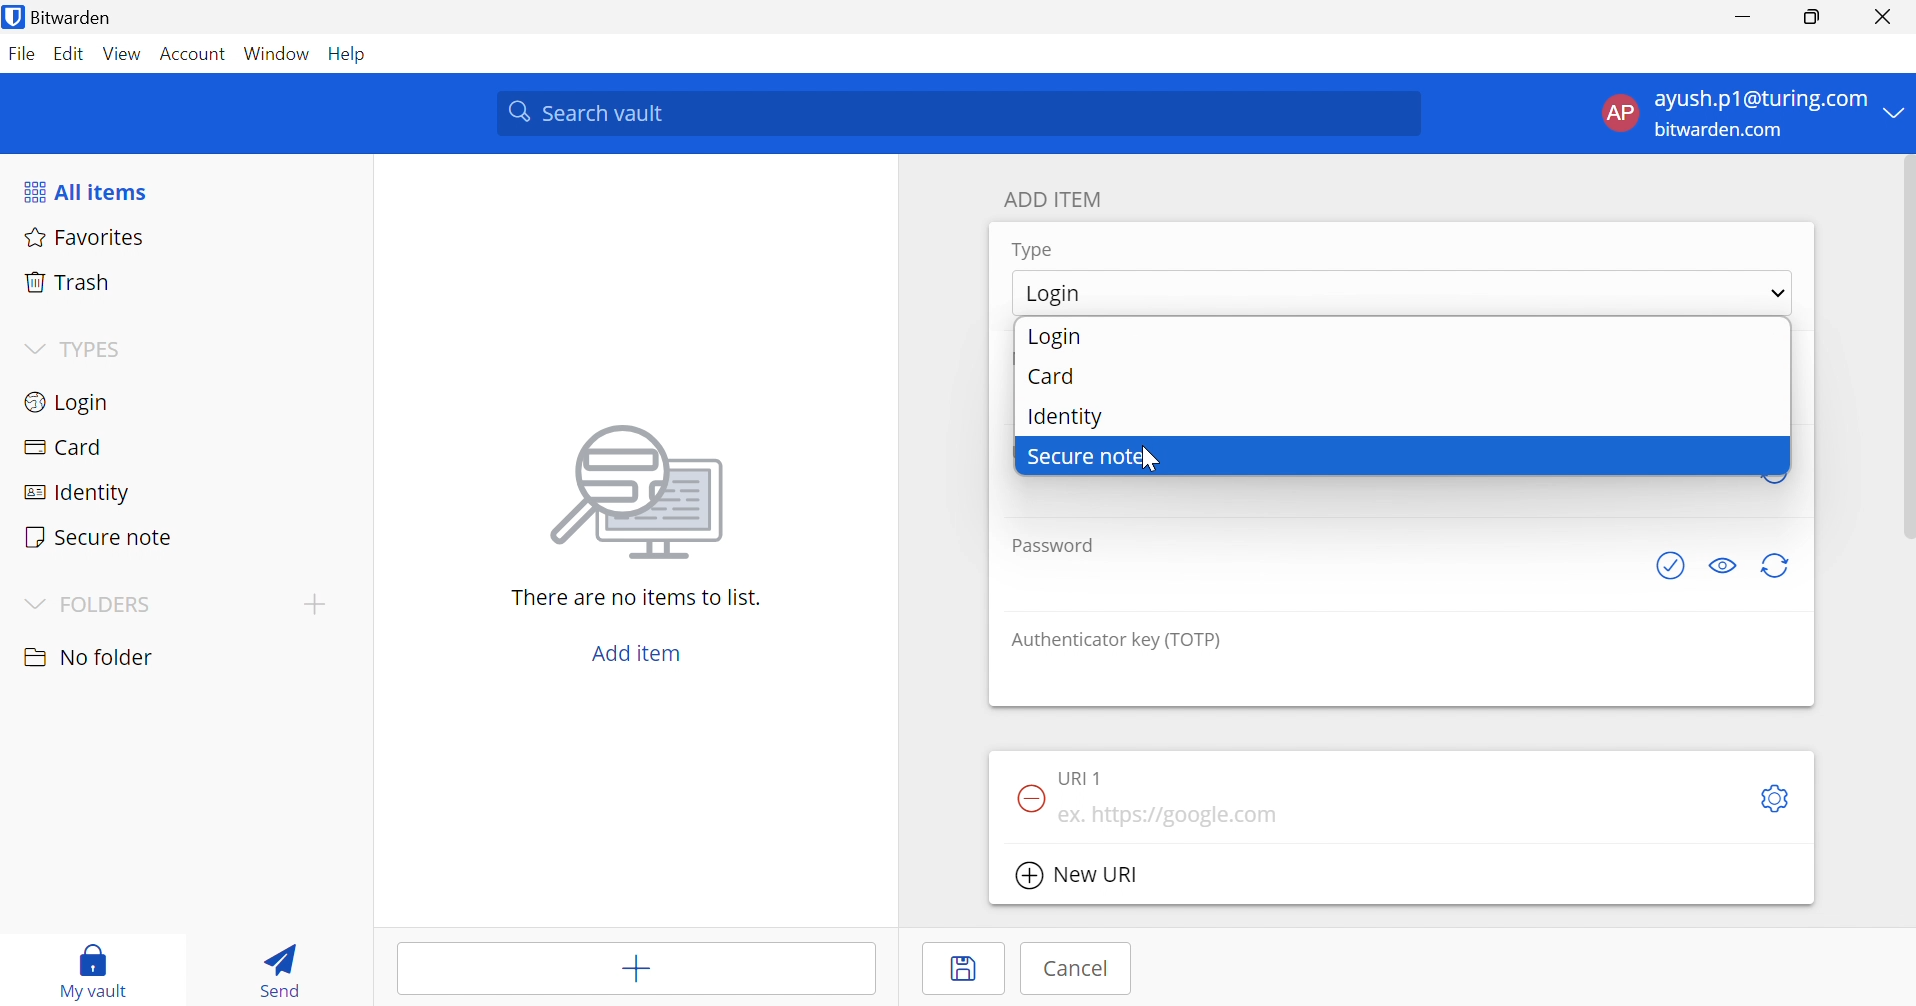 This screenshot has height=1006, width=1916. Describe the element at coordinates (65, 405) in the screenshot. I see `Login` at that location.